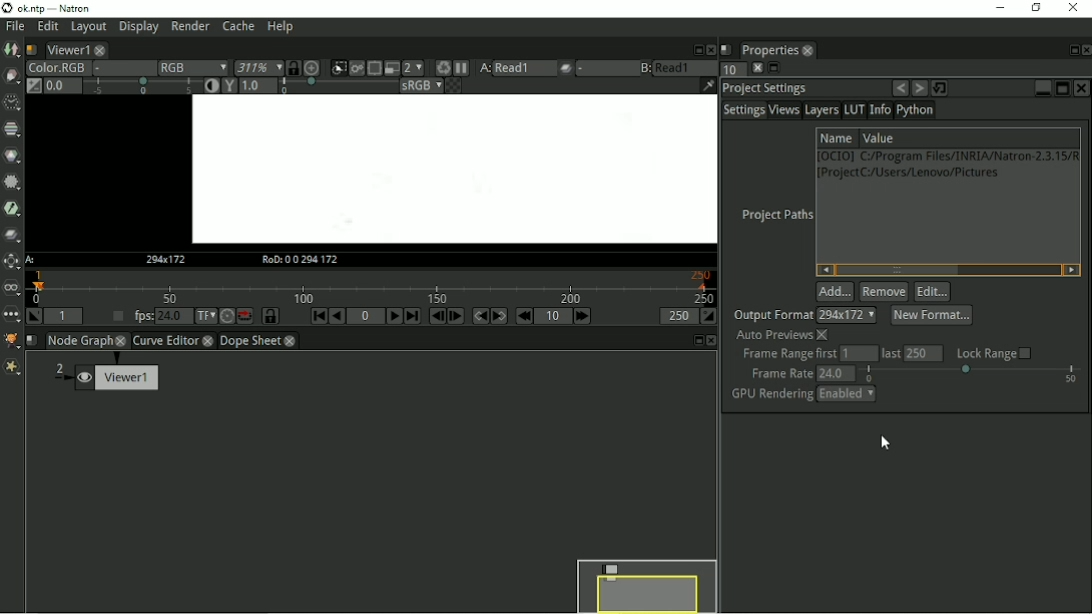 This screenshot has width=1092, height=614. I want to click on Filter, so click(13, 182).